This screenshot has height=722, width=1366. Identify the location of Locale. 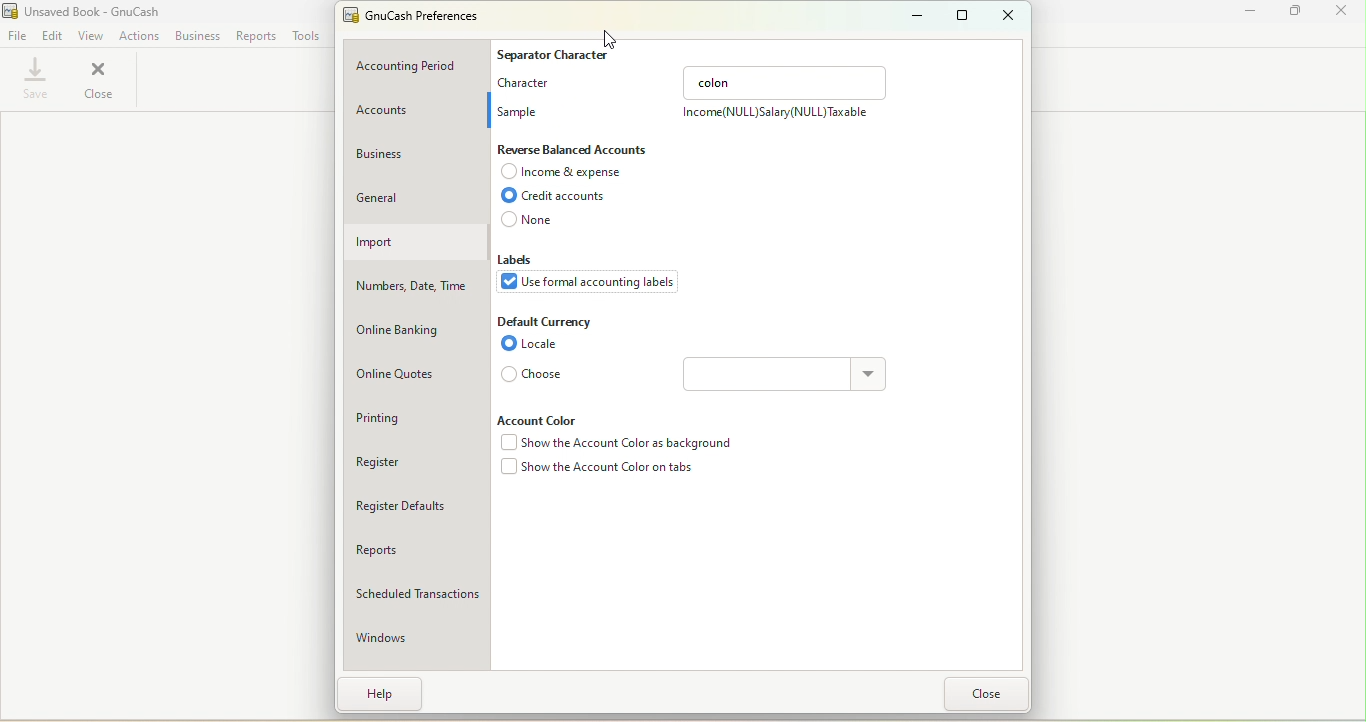
(536, 345).